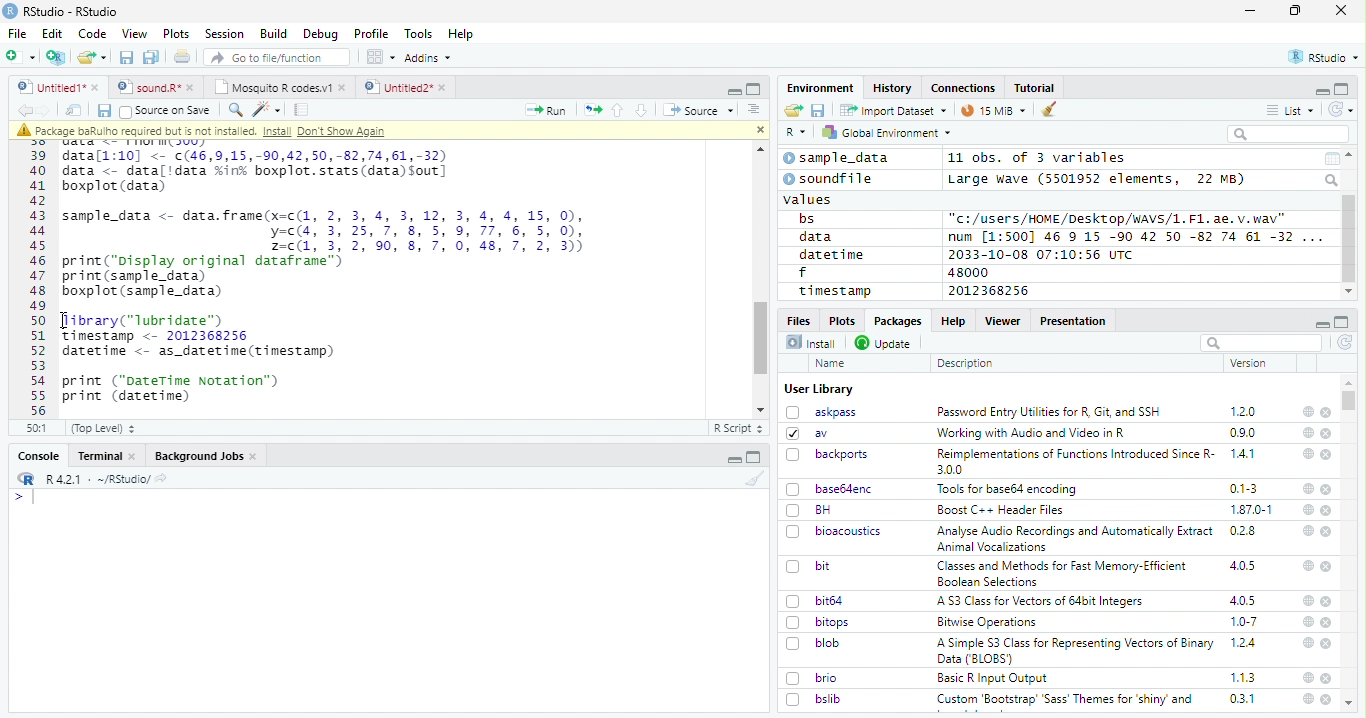  I want to click on A S3 Class for Vectors of 64bit Integers, so click(1042, 602).